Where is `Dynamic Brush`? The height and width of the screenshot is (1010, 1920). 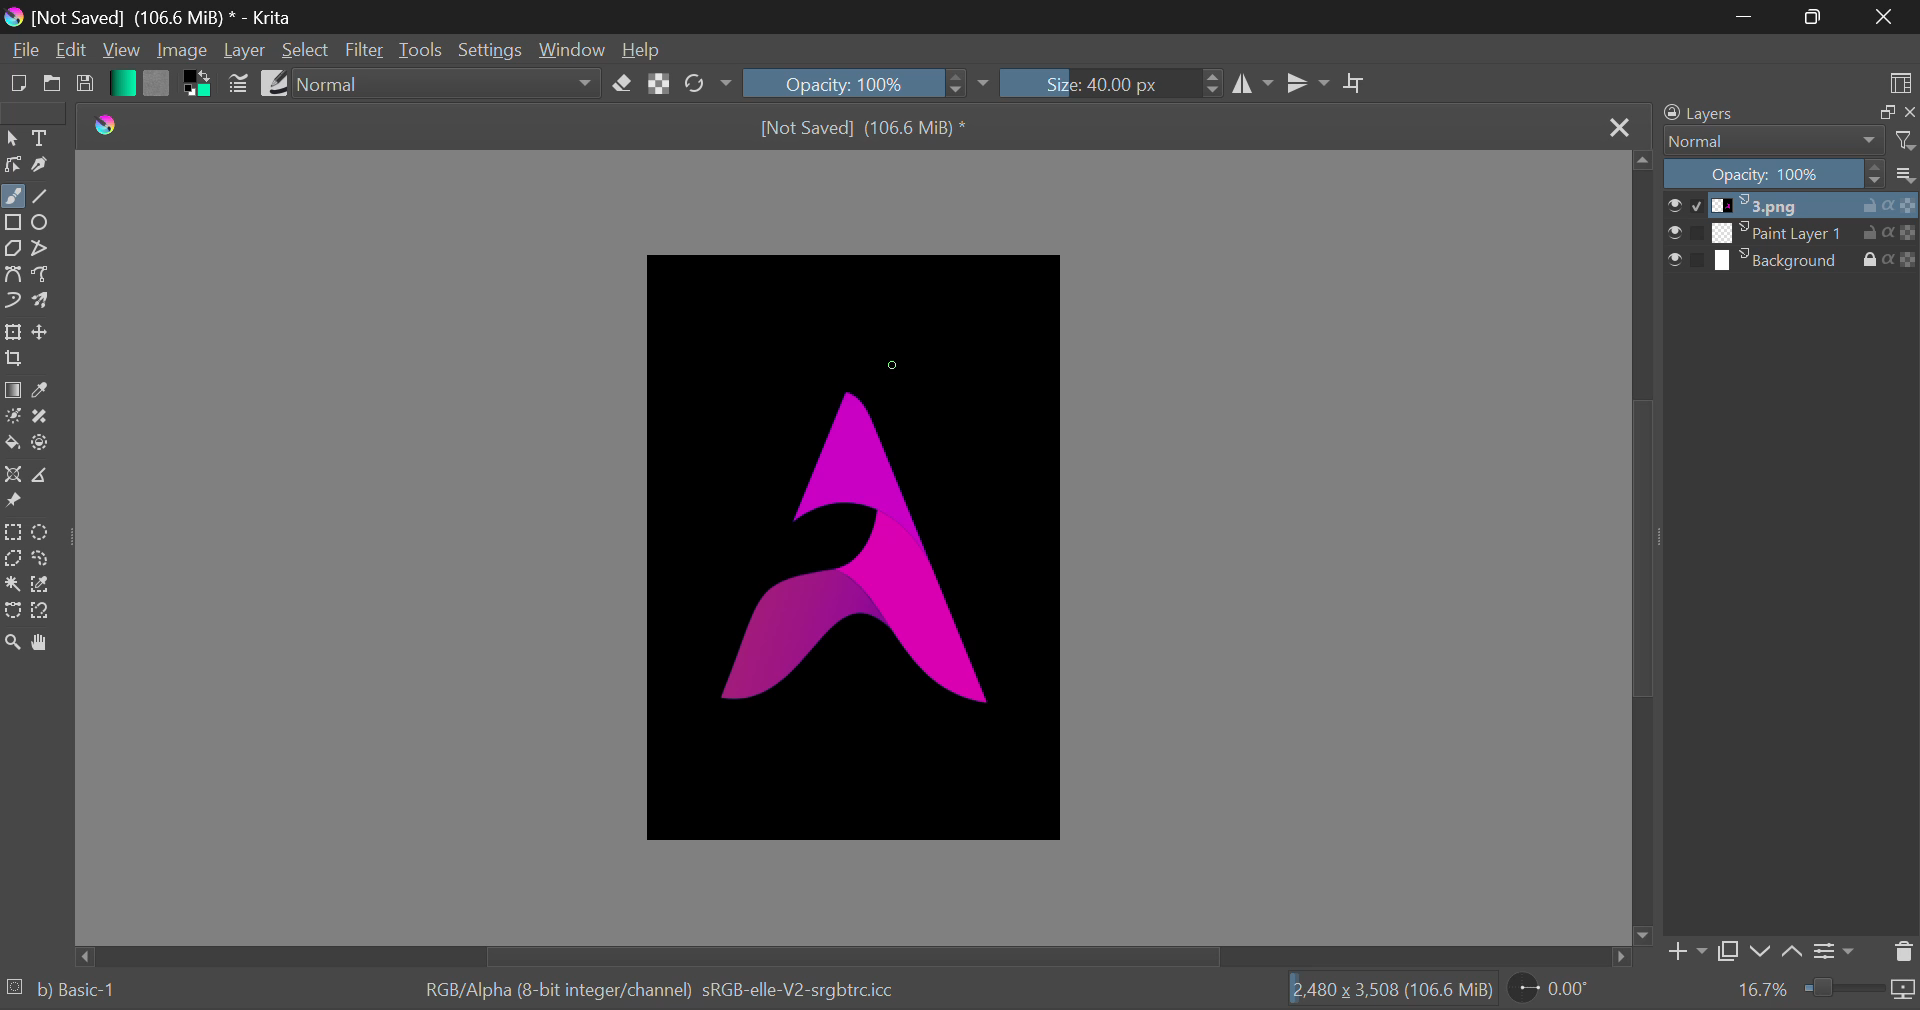
Dynamic Brush is located at coordinates (13, 302).